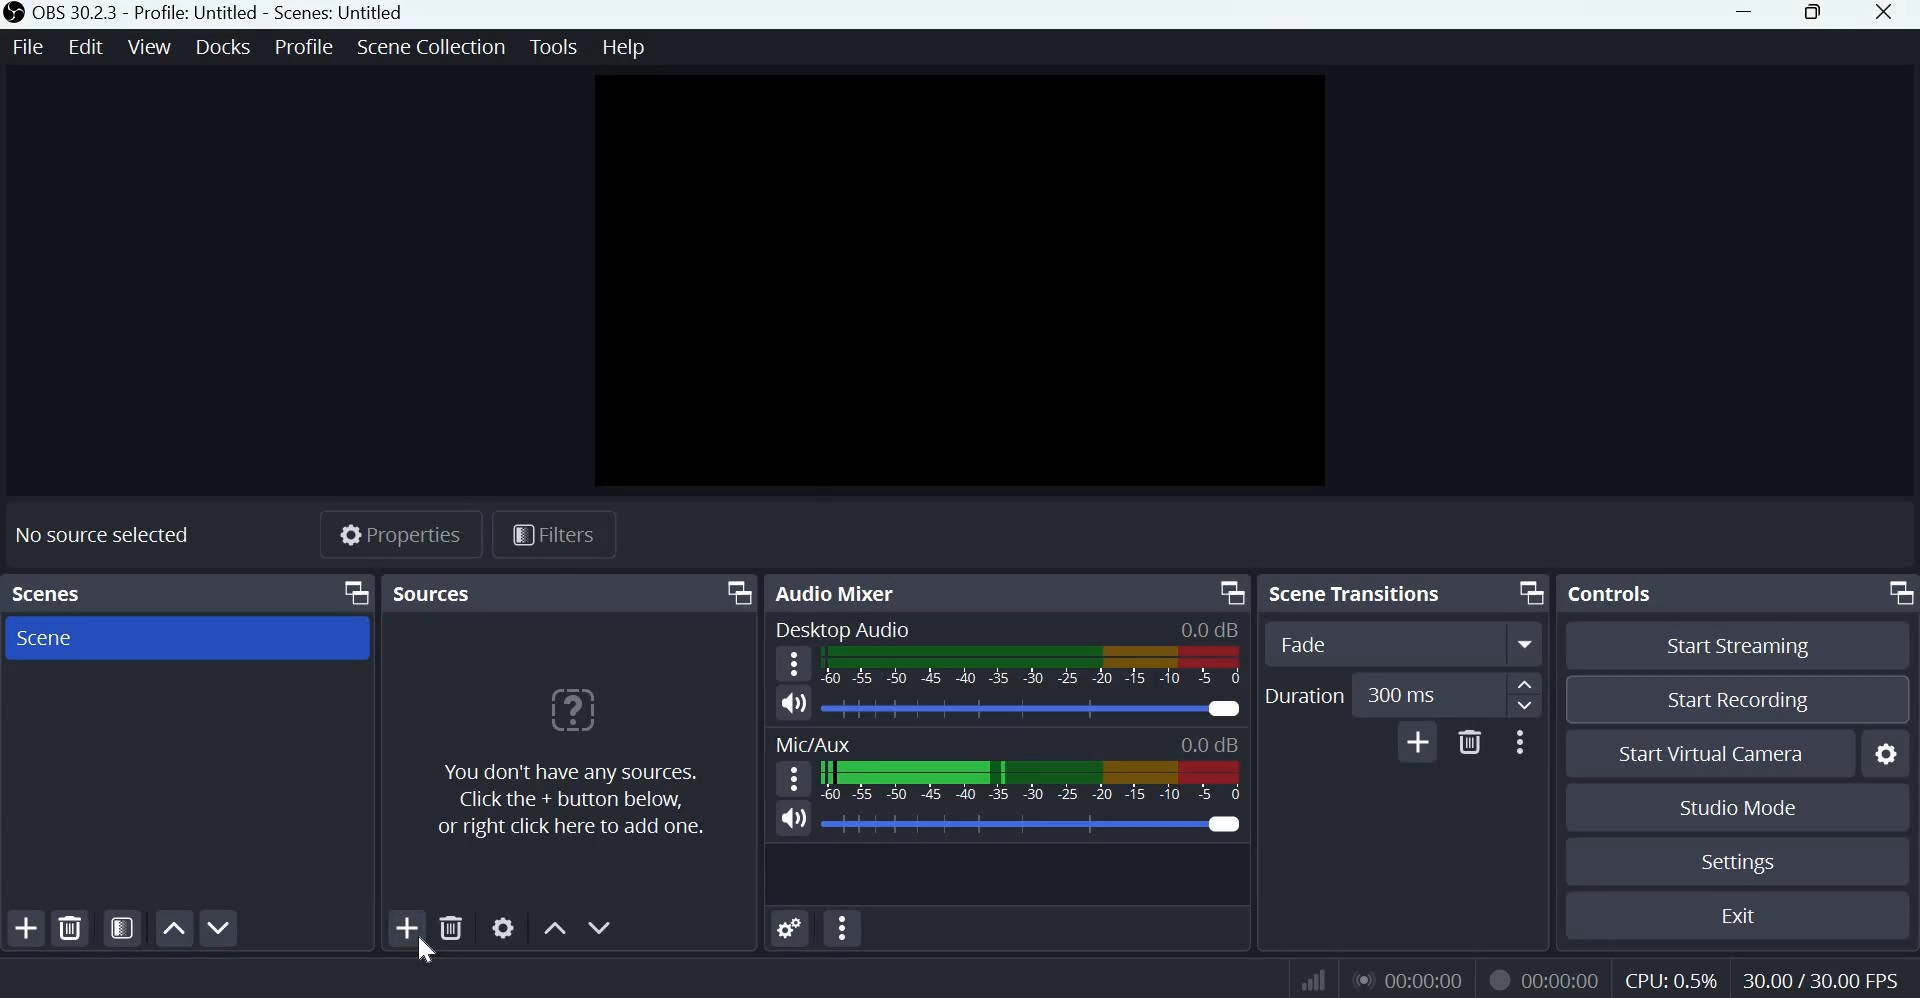 The height and width of the screenshot is (998, 1920). I want to click on Scene transitions, so click(1353, 594).